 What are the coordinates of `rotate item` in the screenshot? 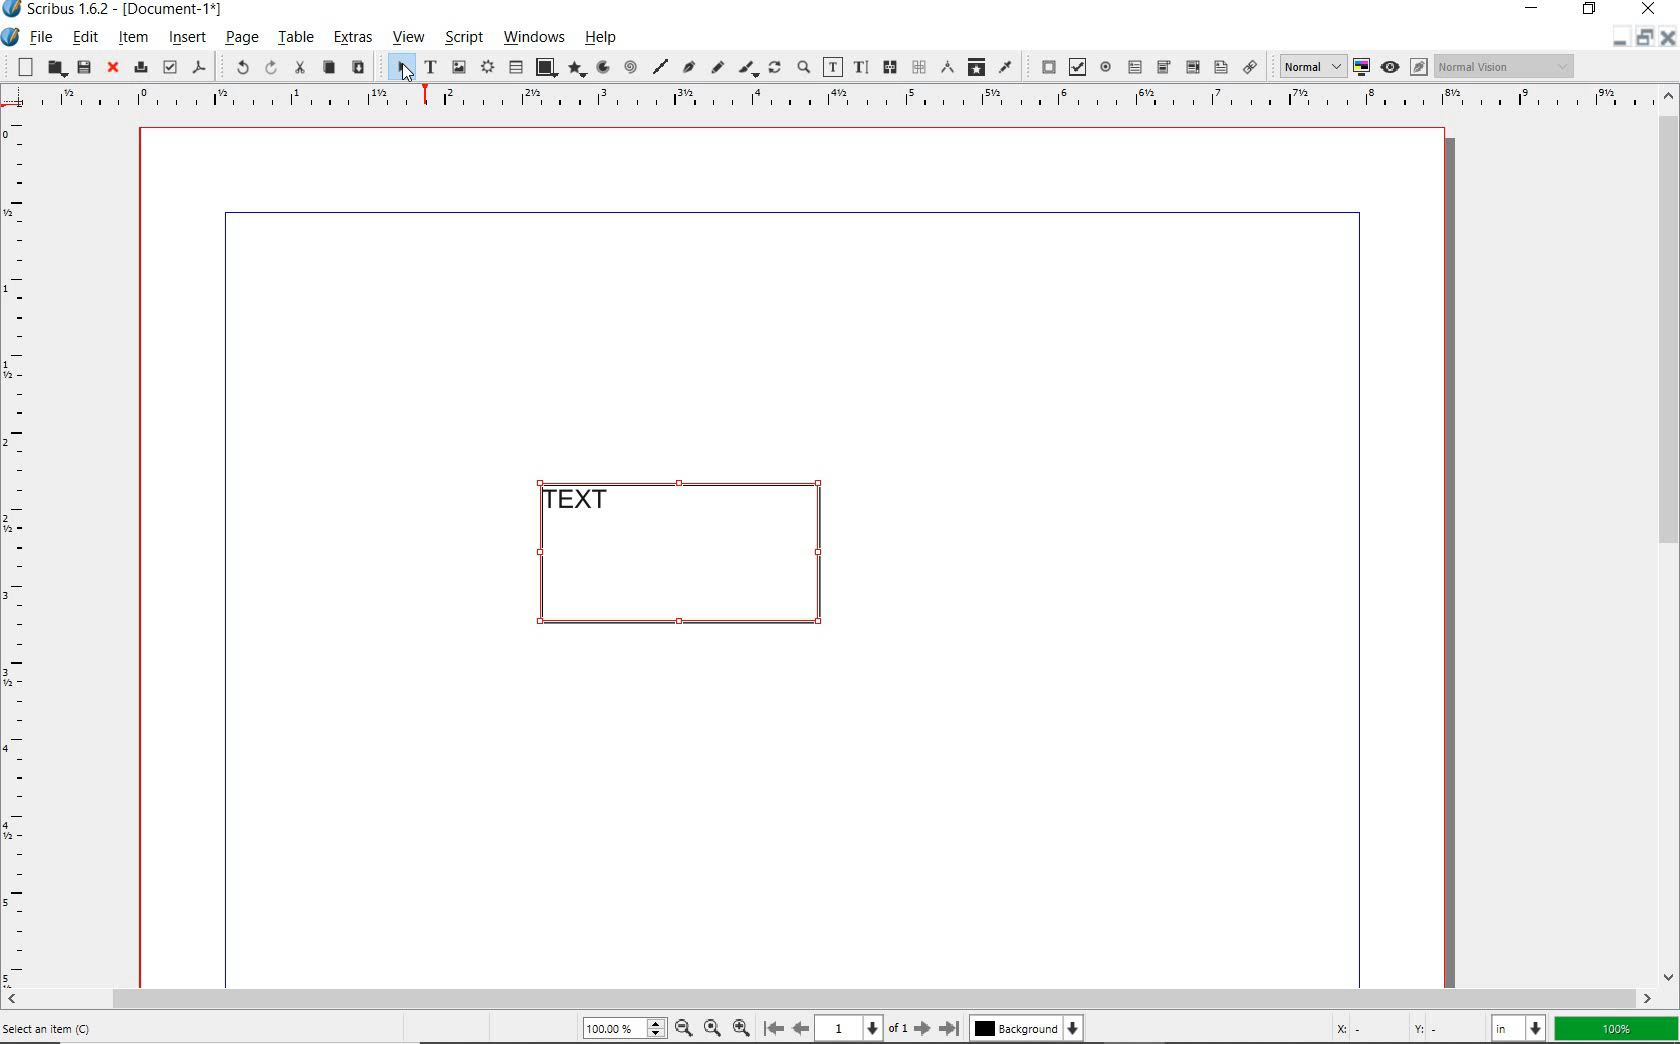 It's located at (775, 69).